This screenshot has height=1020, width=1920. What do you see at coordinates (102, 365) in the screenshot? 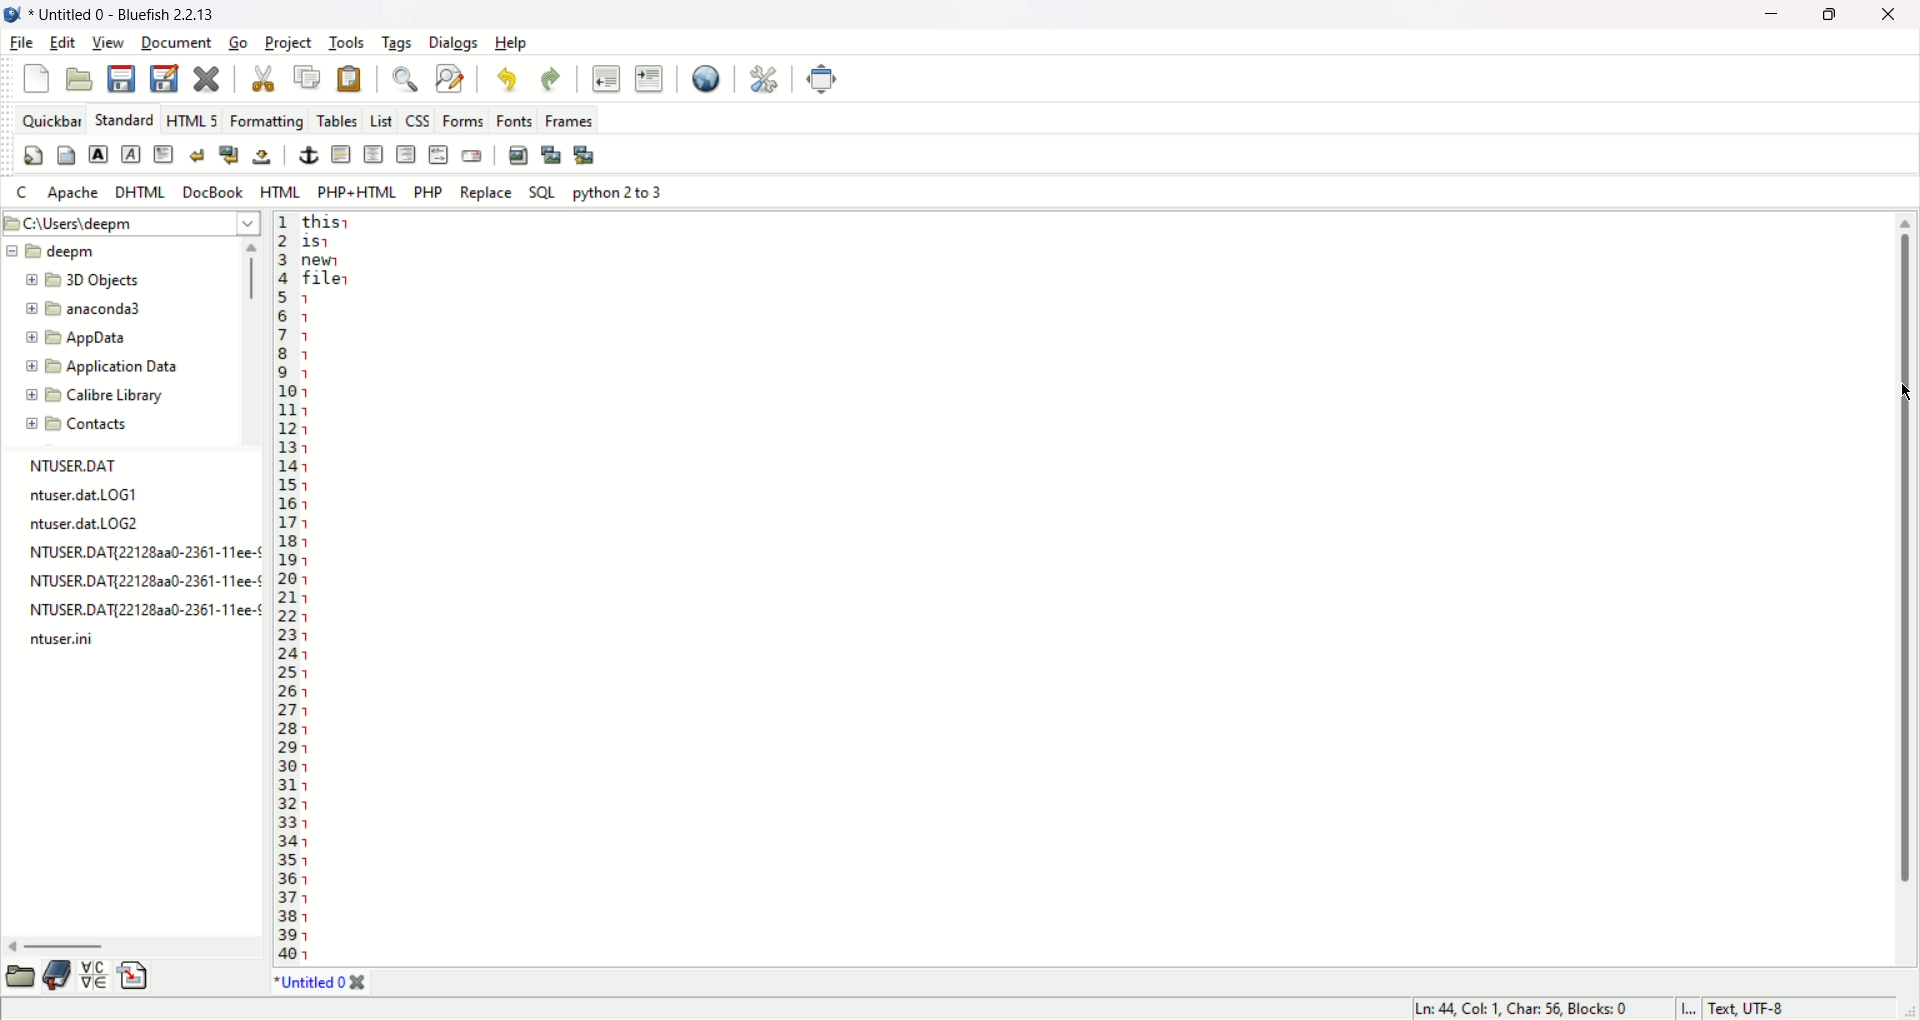
I see `Folder name` at bounding box center [102, 365].